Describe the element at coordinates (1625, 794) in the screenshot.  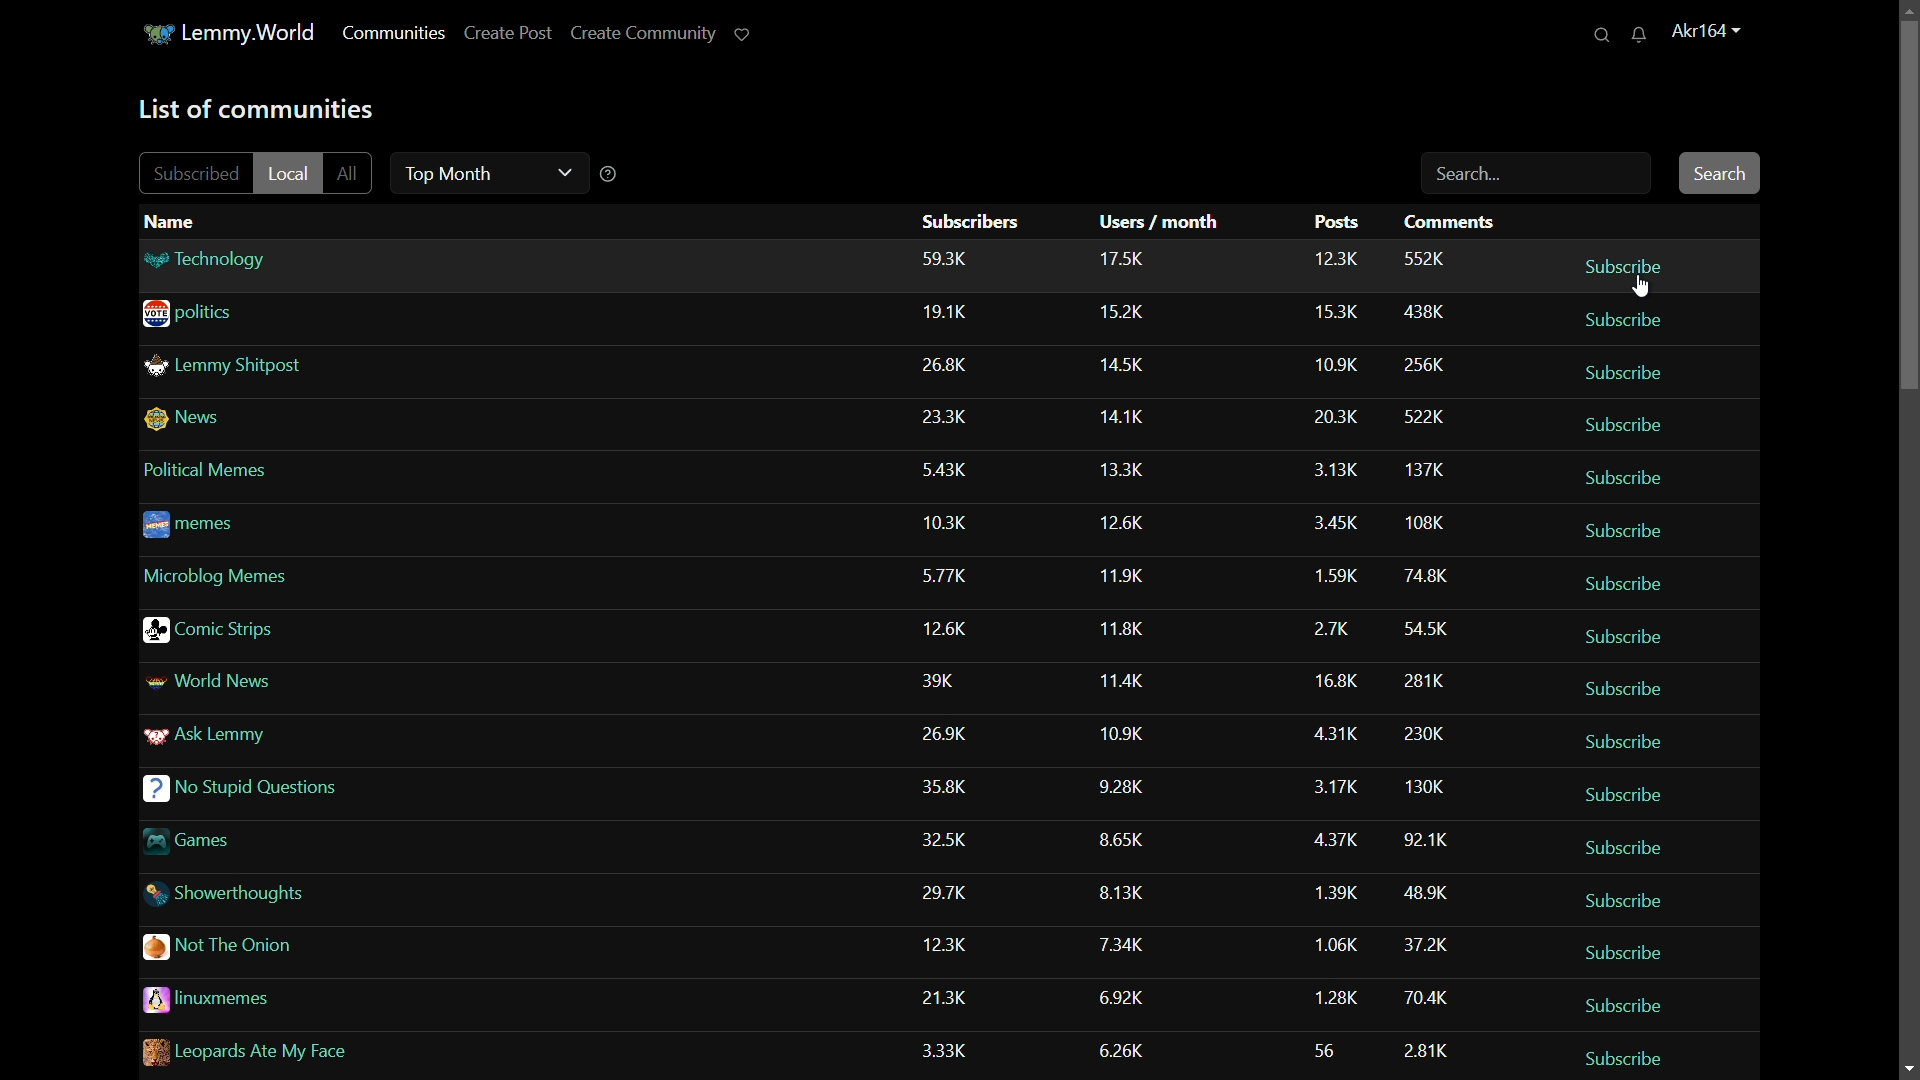
I see `subscribe/unsubscribe` at that location.